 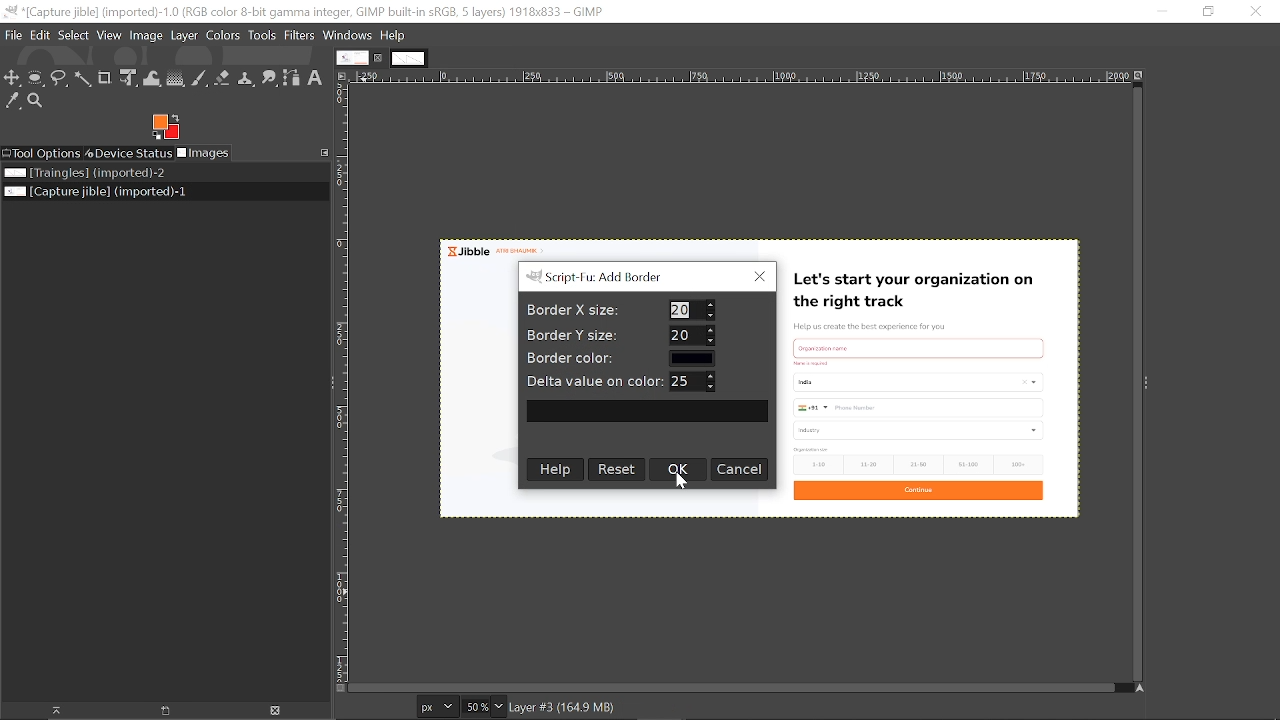 What do you see at coordinates (110, 36) in the screenshot?
I see `View` at bounding box center [110, 36].